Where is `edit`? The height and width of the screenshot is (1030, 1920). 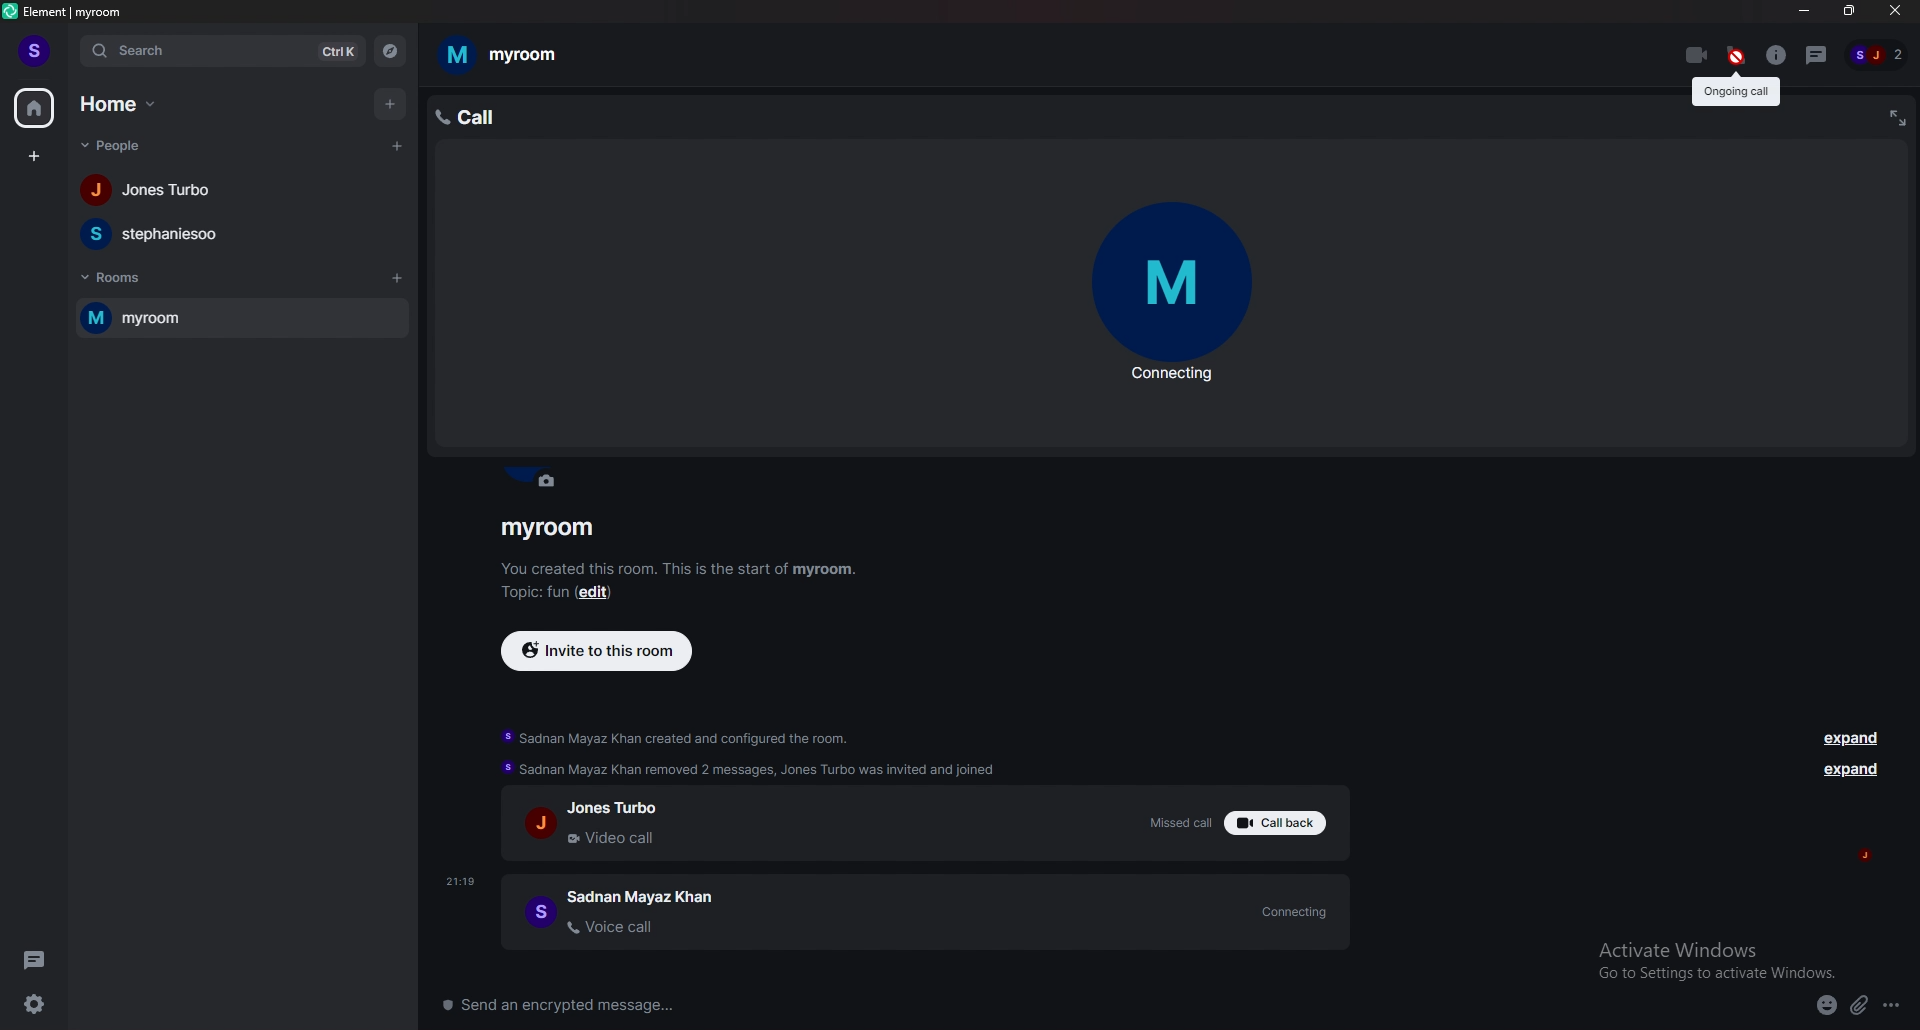 edit is located at coordinates (606, 593).